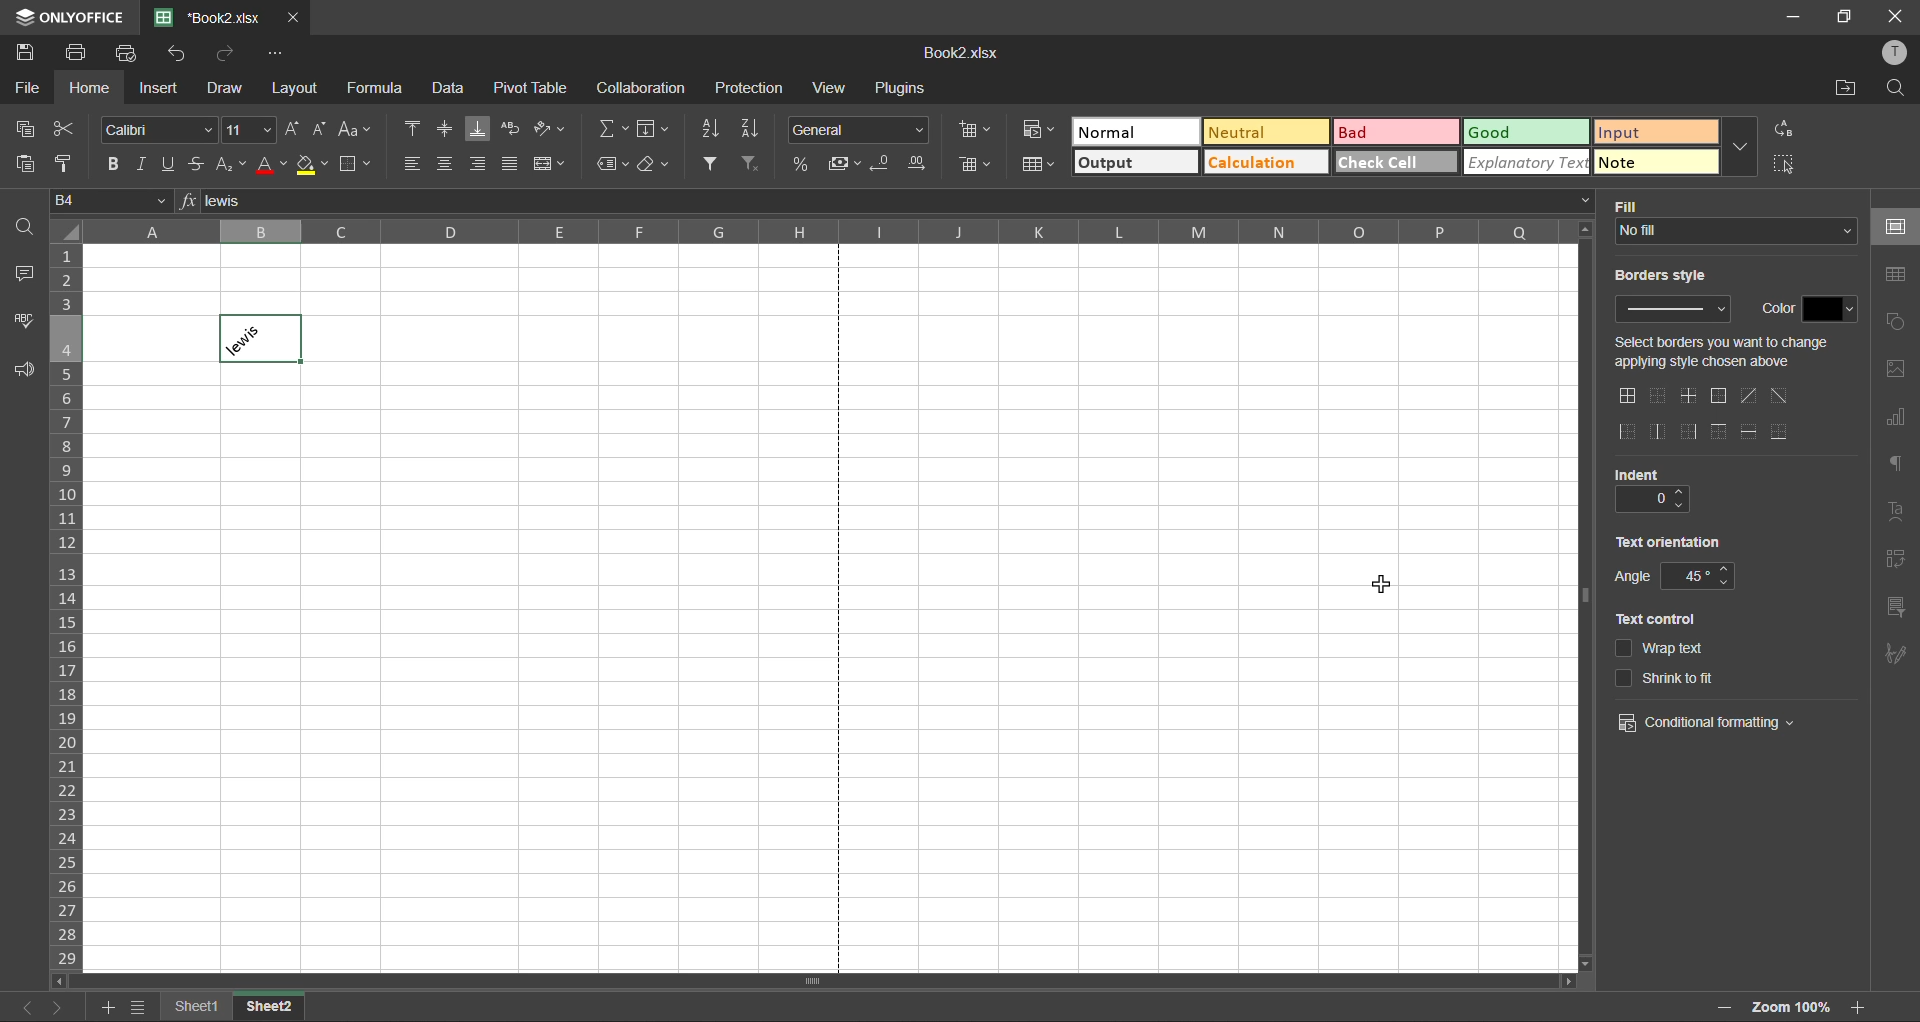 The width and height of the screenshot is (1920, 1022). Describe the element at coordinates (30, 165) in the screenshot. I see `paste` at that location.